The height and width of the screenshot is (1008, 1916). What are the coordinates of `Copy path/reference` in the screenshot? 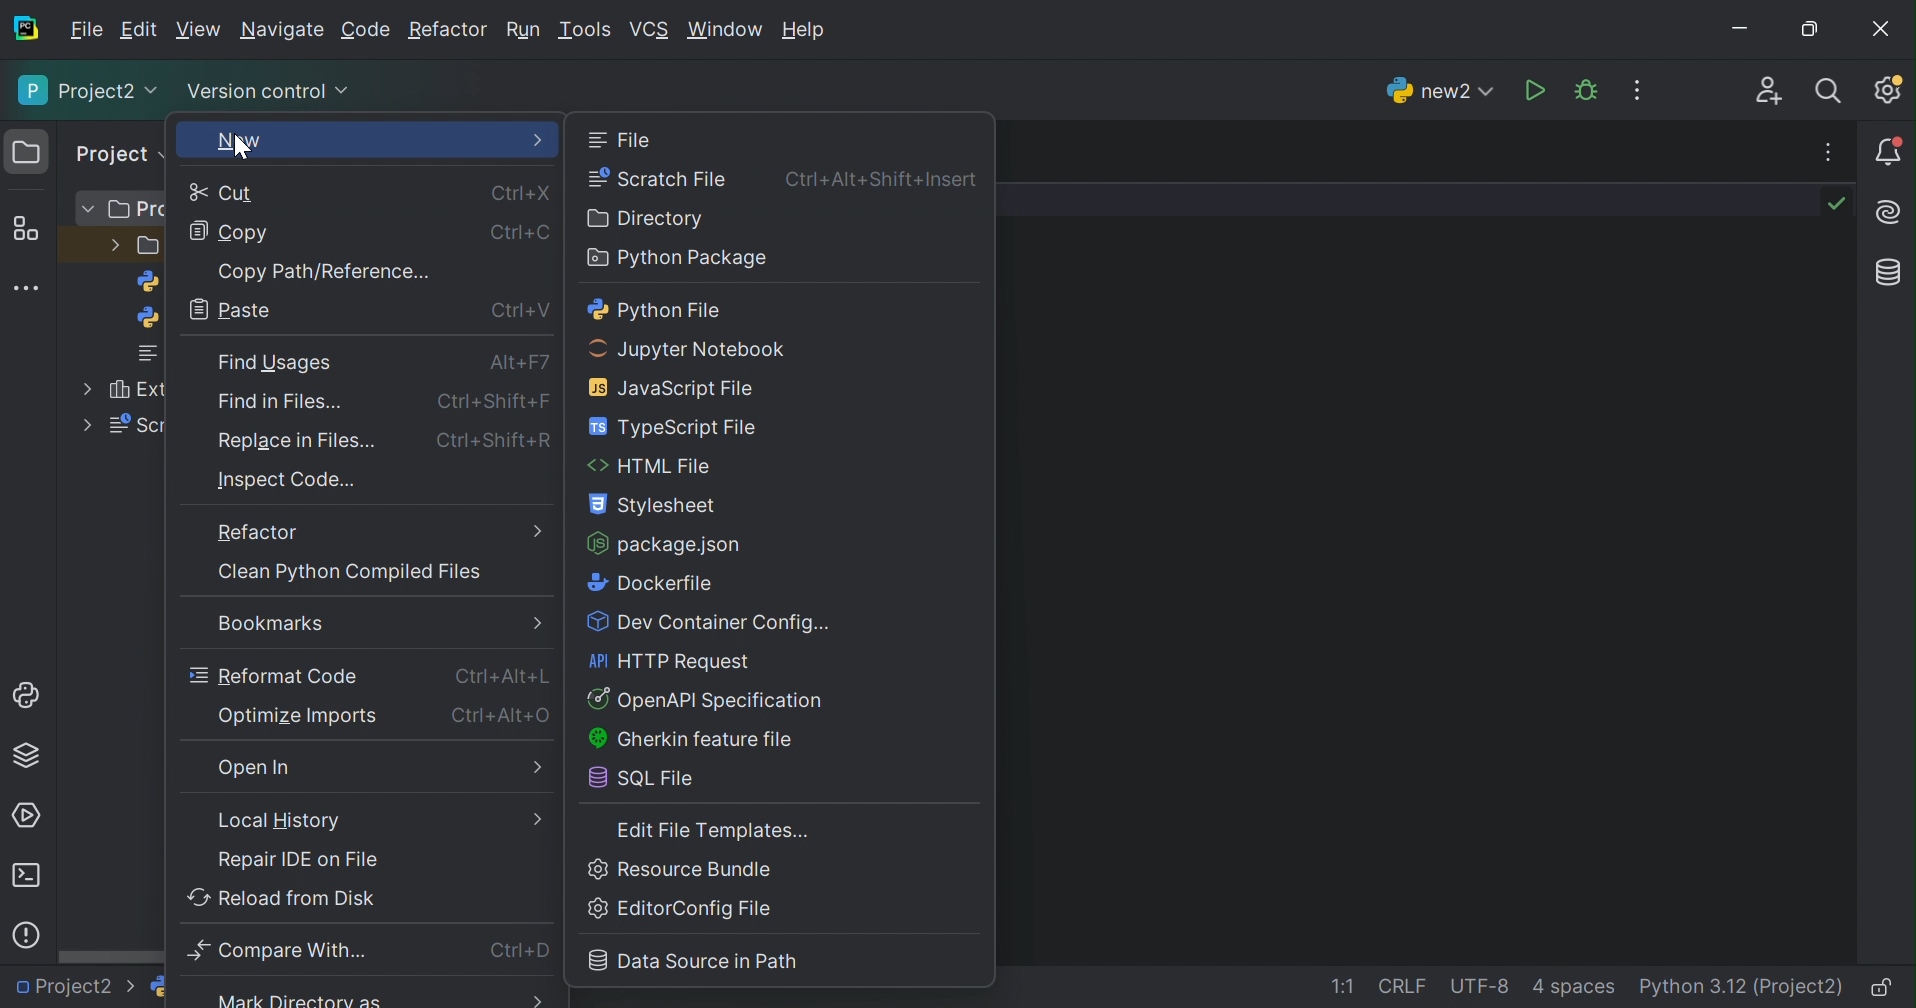 It's located at (321, 270).